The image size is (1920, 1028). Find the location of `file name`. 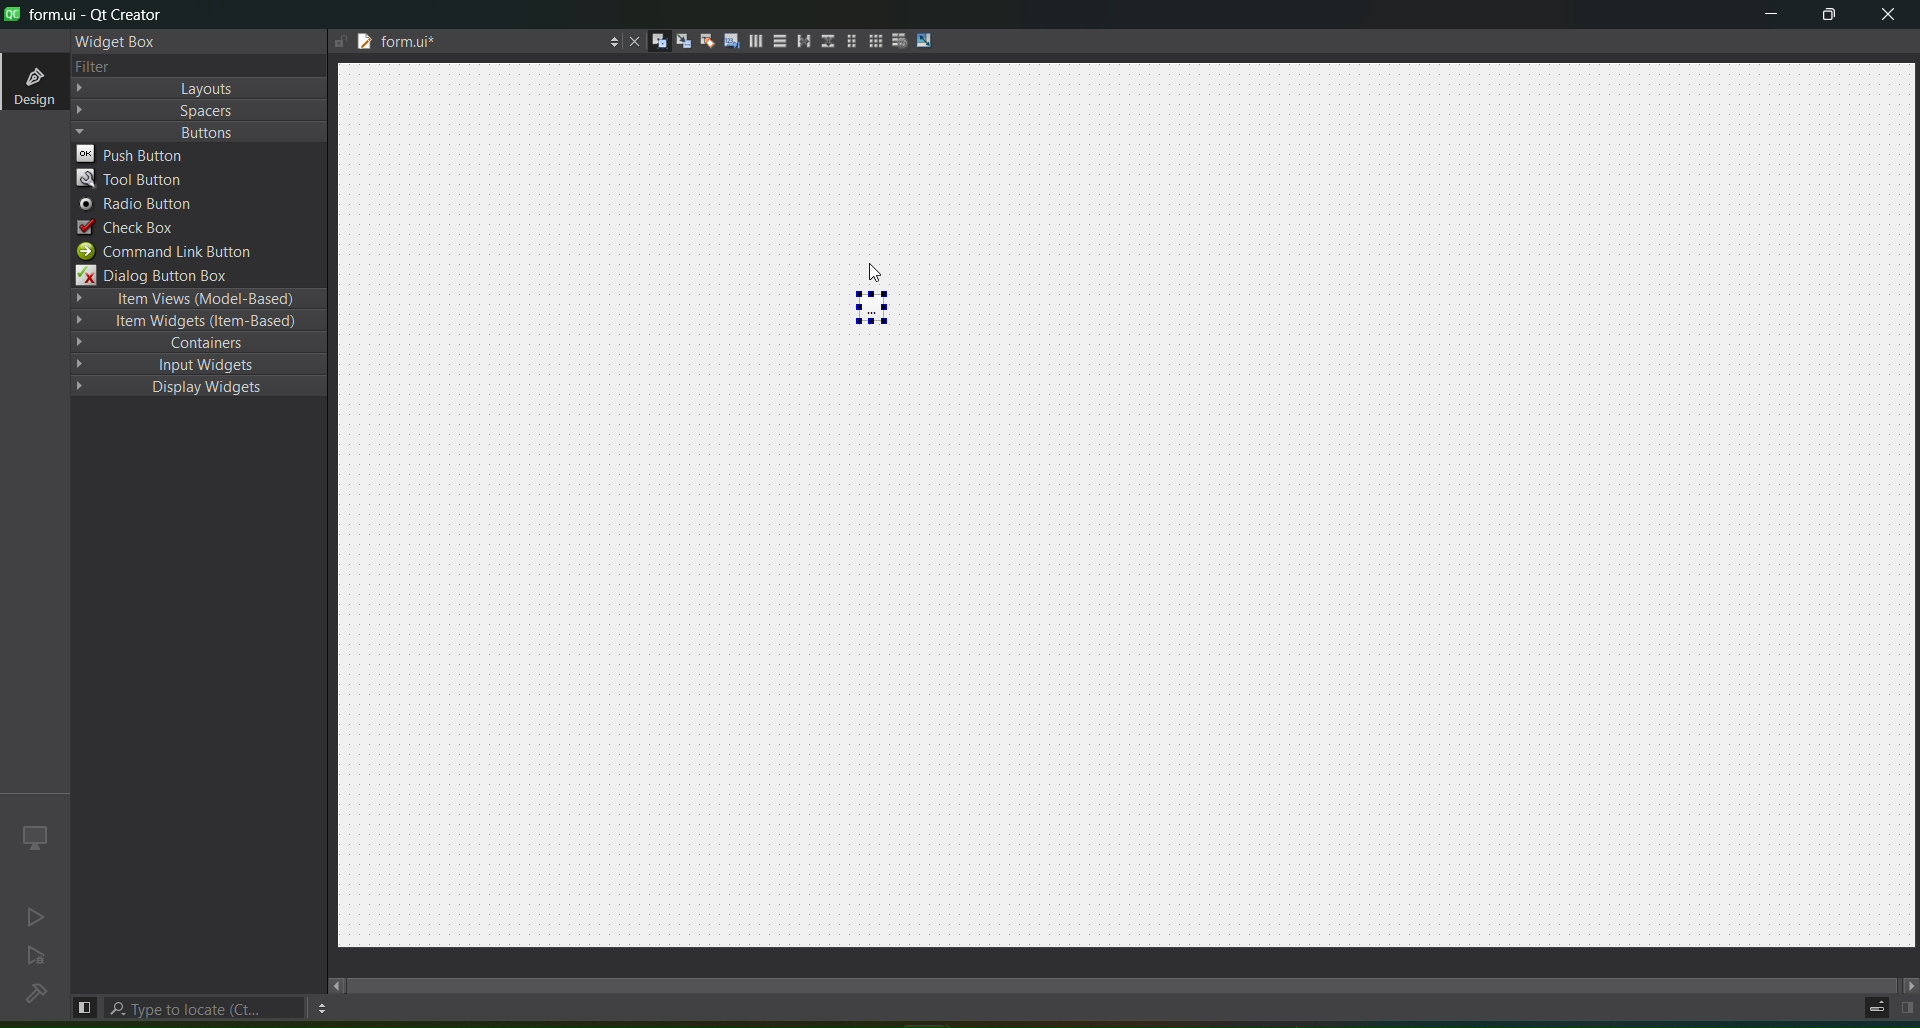

file name is located at coordinates (475, 44).